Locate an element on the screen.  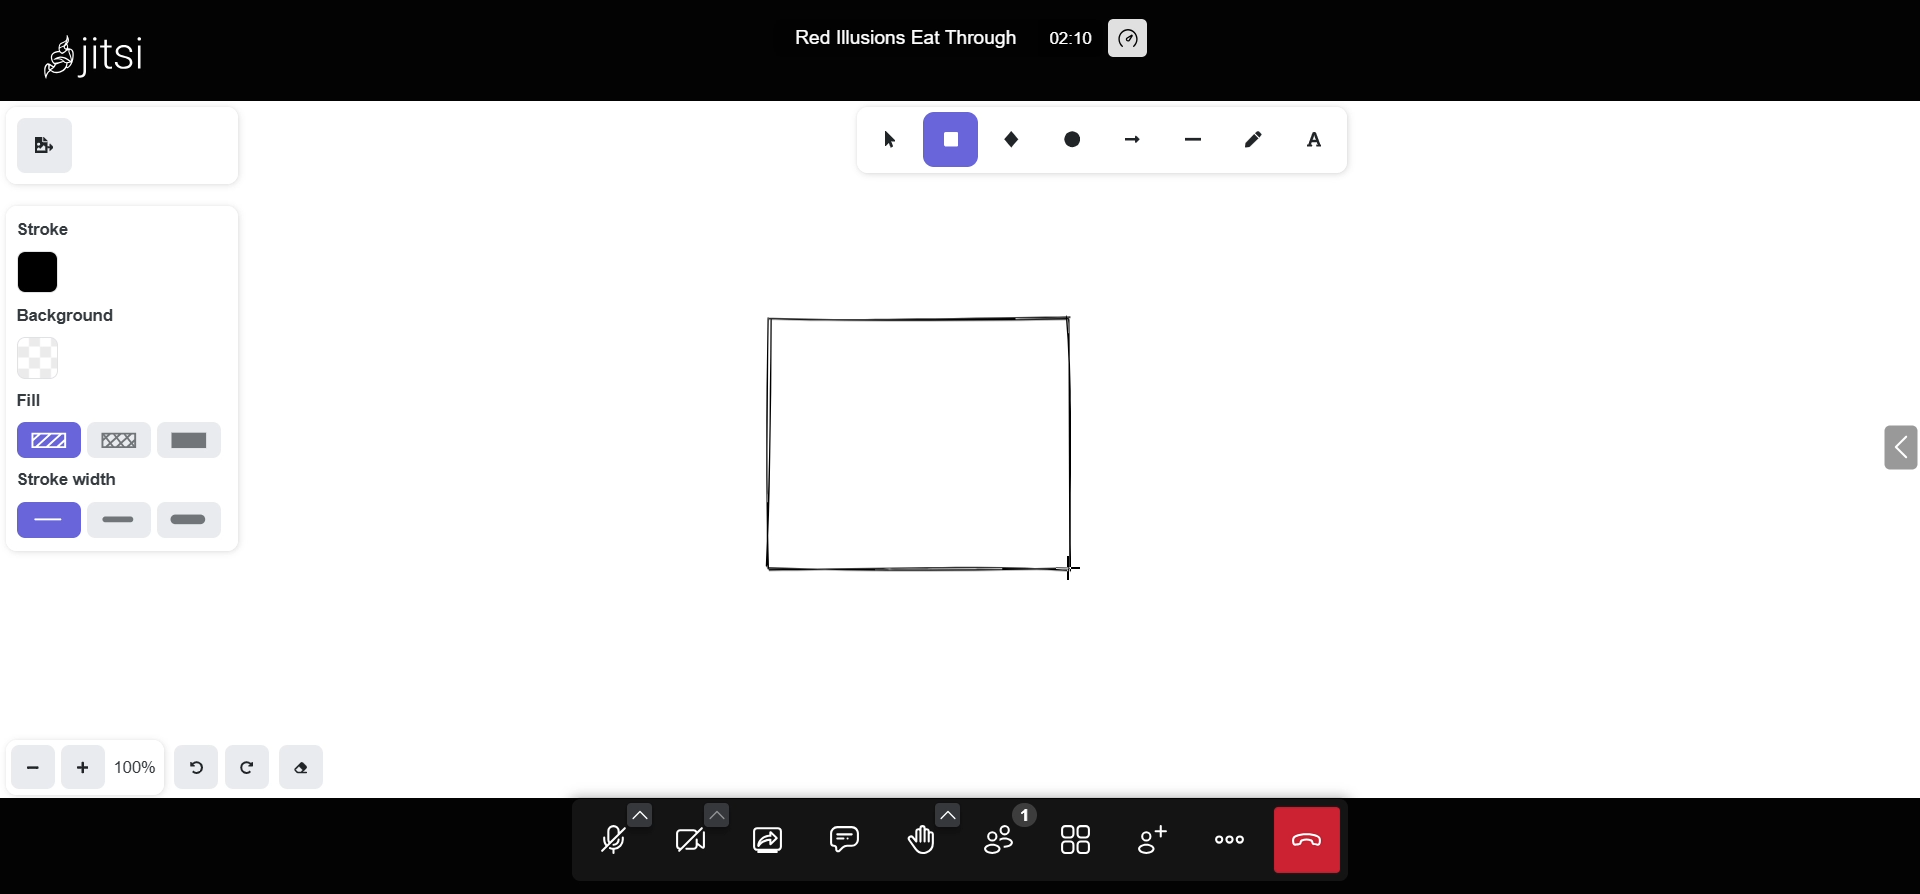
rectangle is located at coordinates (949, 139).